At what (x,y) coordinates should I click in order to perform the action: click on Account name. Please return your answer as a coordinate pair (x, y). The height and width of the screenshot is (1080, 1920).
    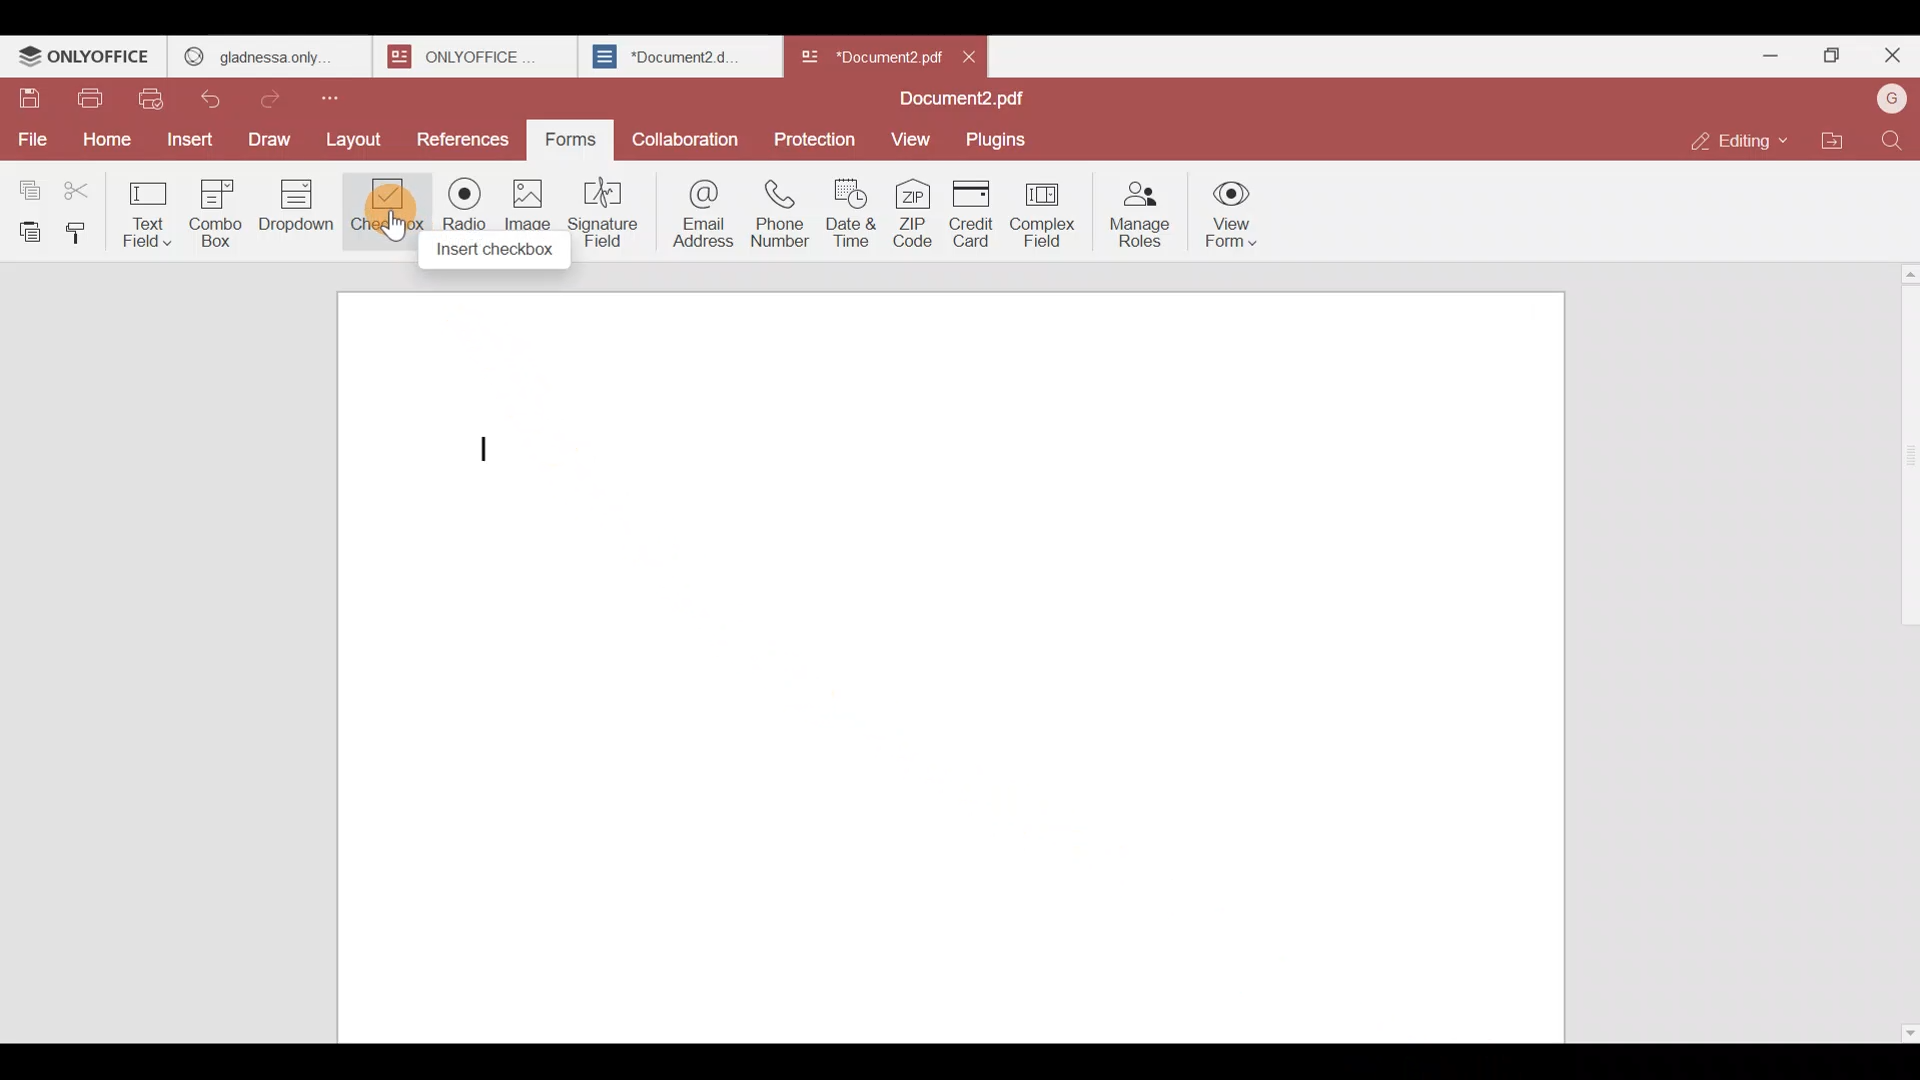
    Looking at the image, I should click on (1891, 97).